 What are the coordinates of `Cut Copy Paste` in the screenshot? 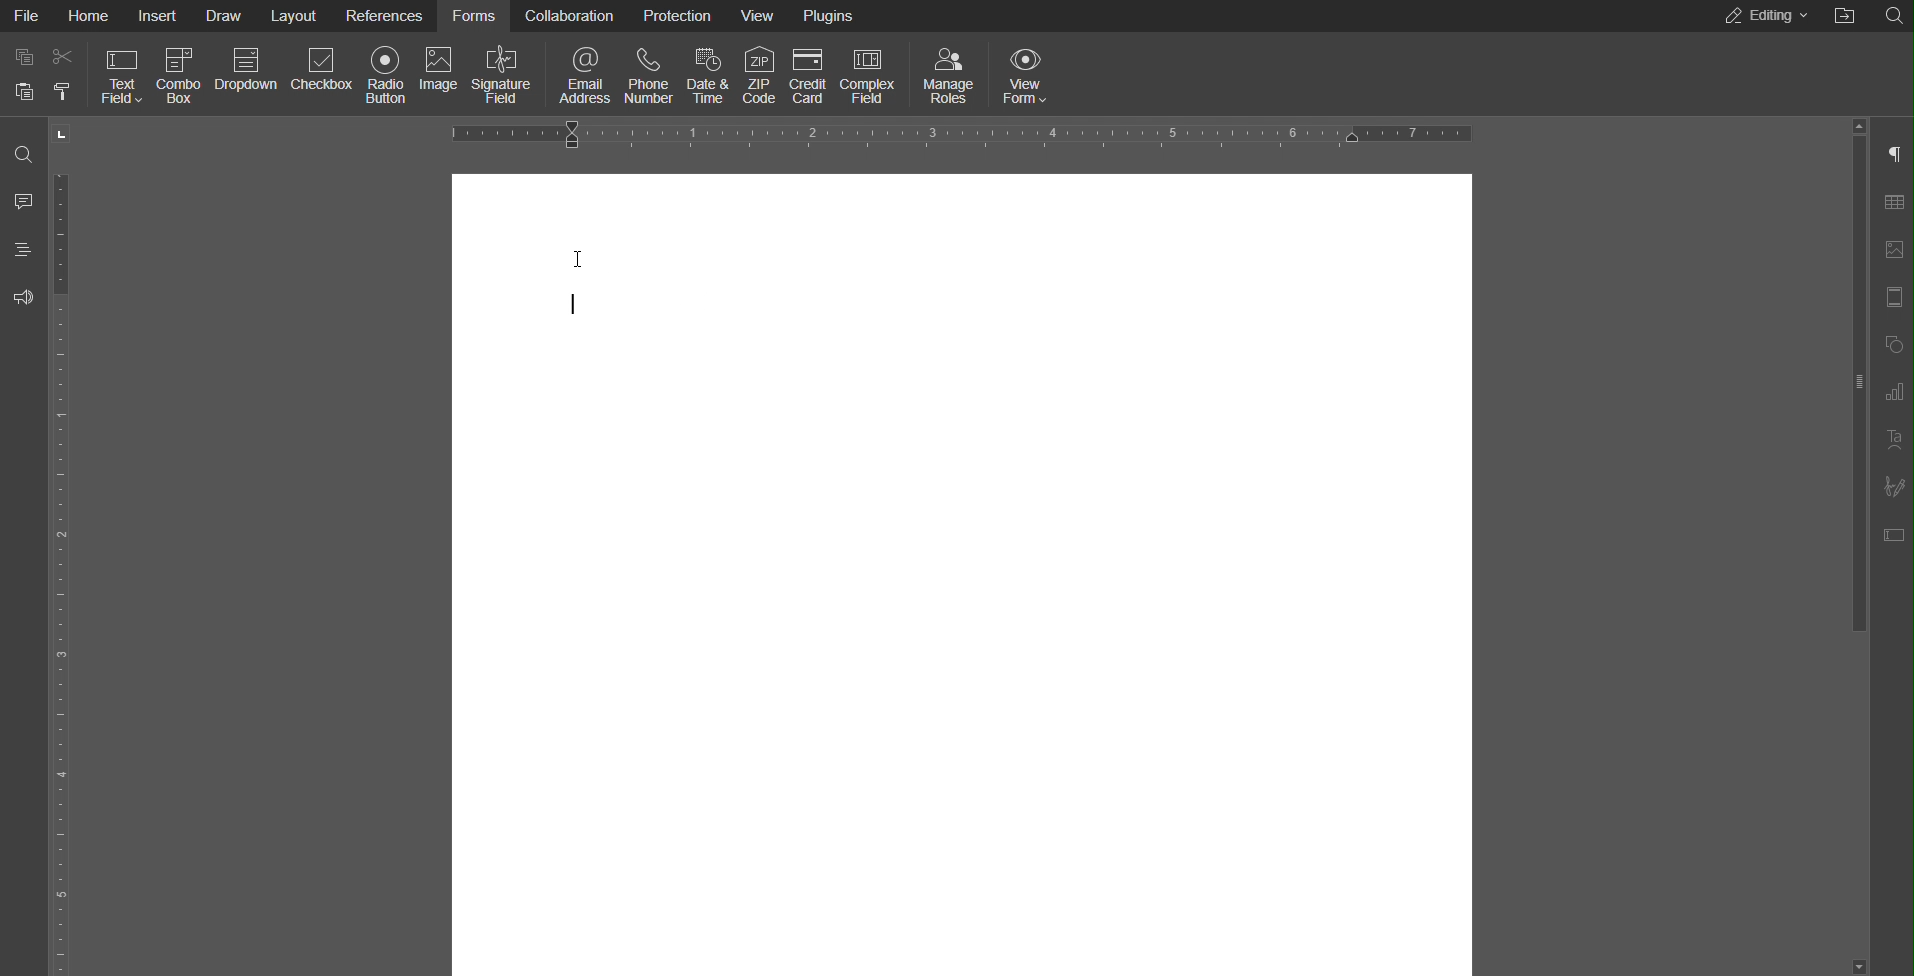 It's located at (43, 76).